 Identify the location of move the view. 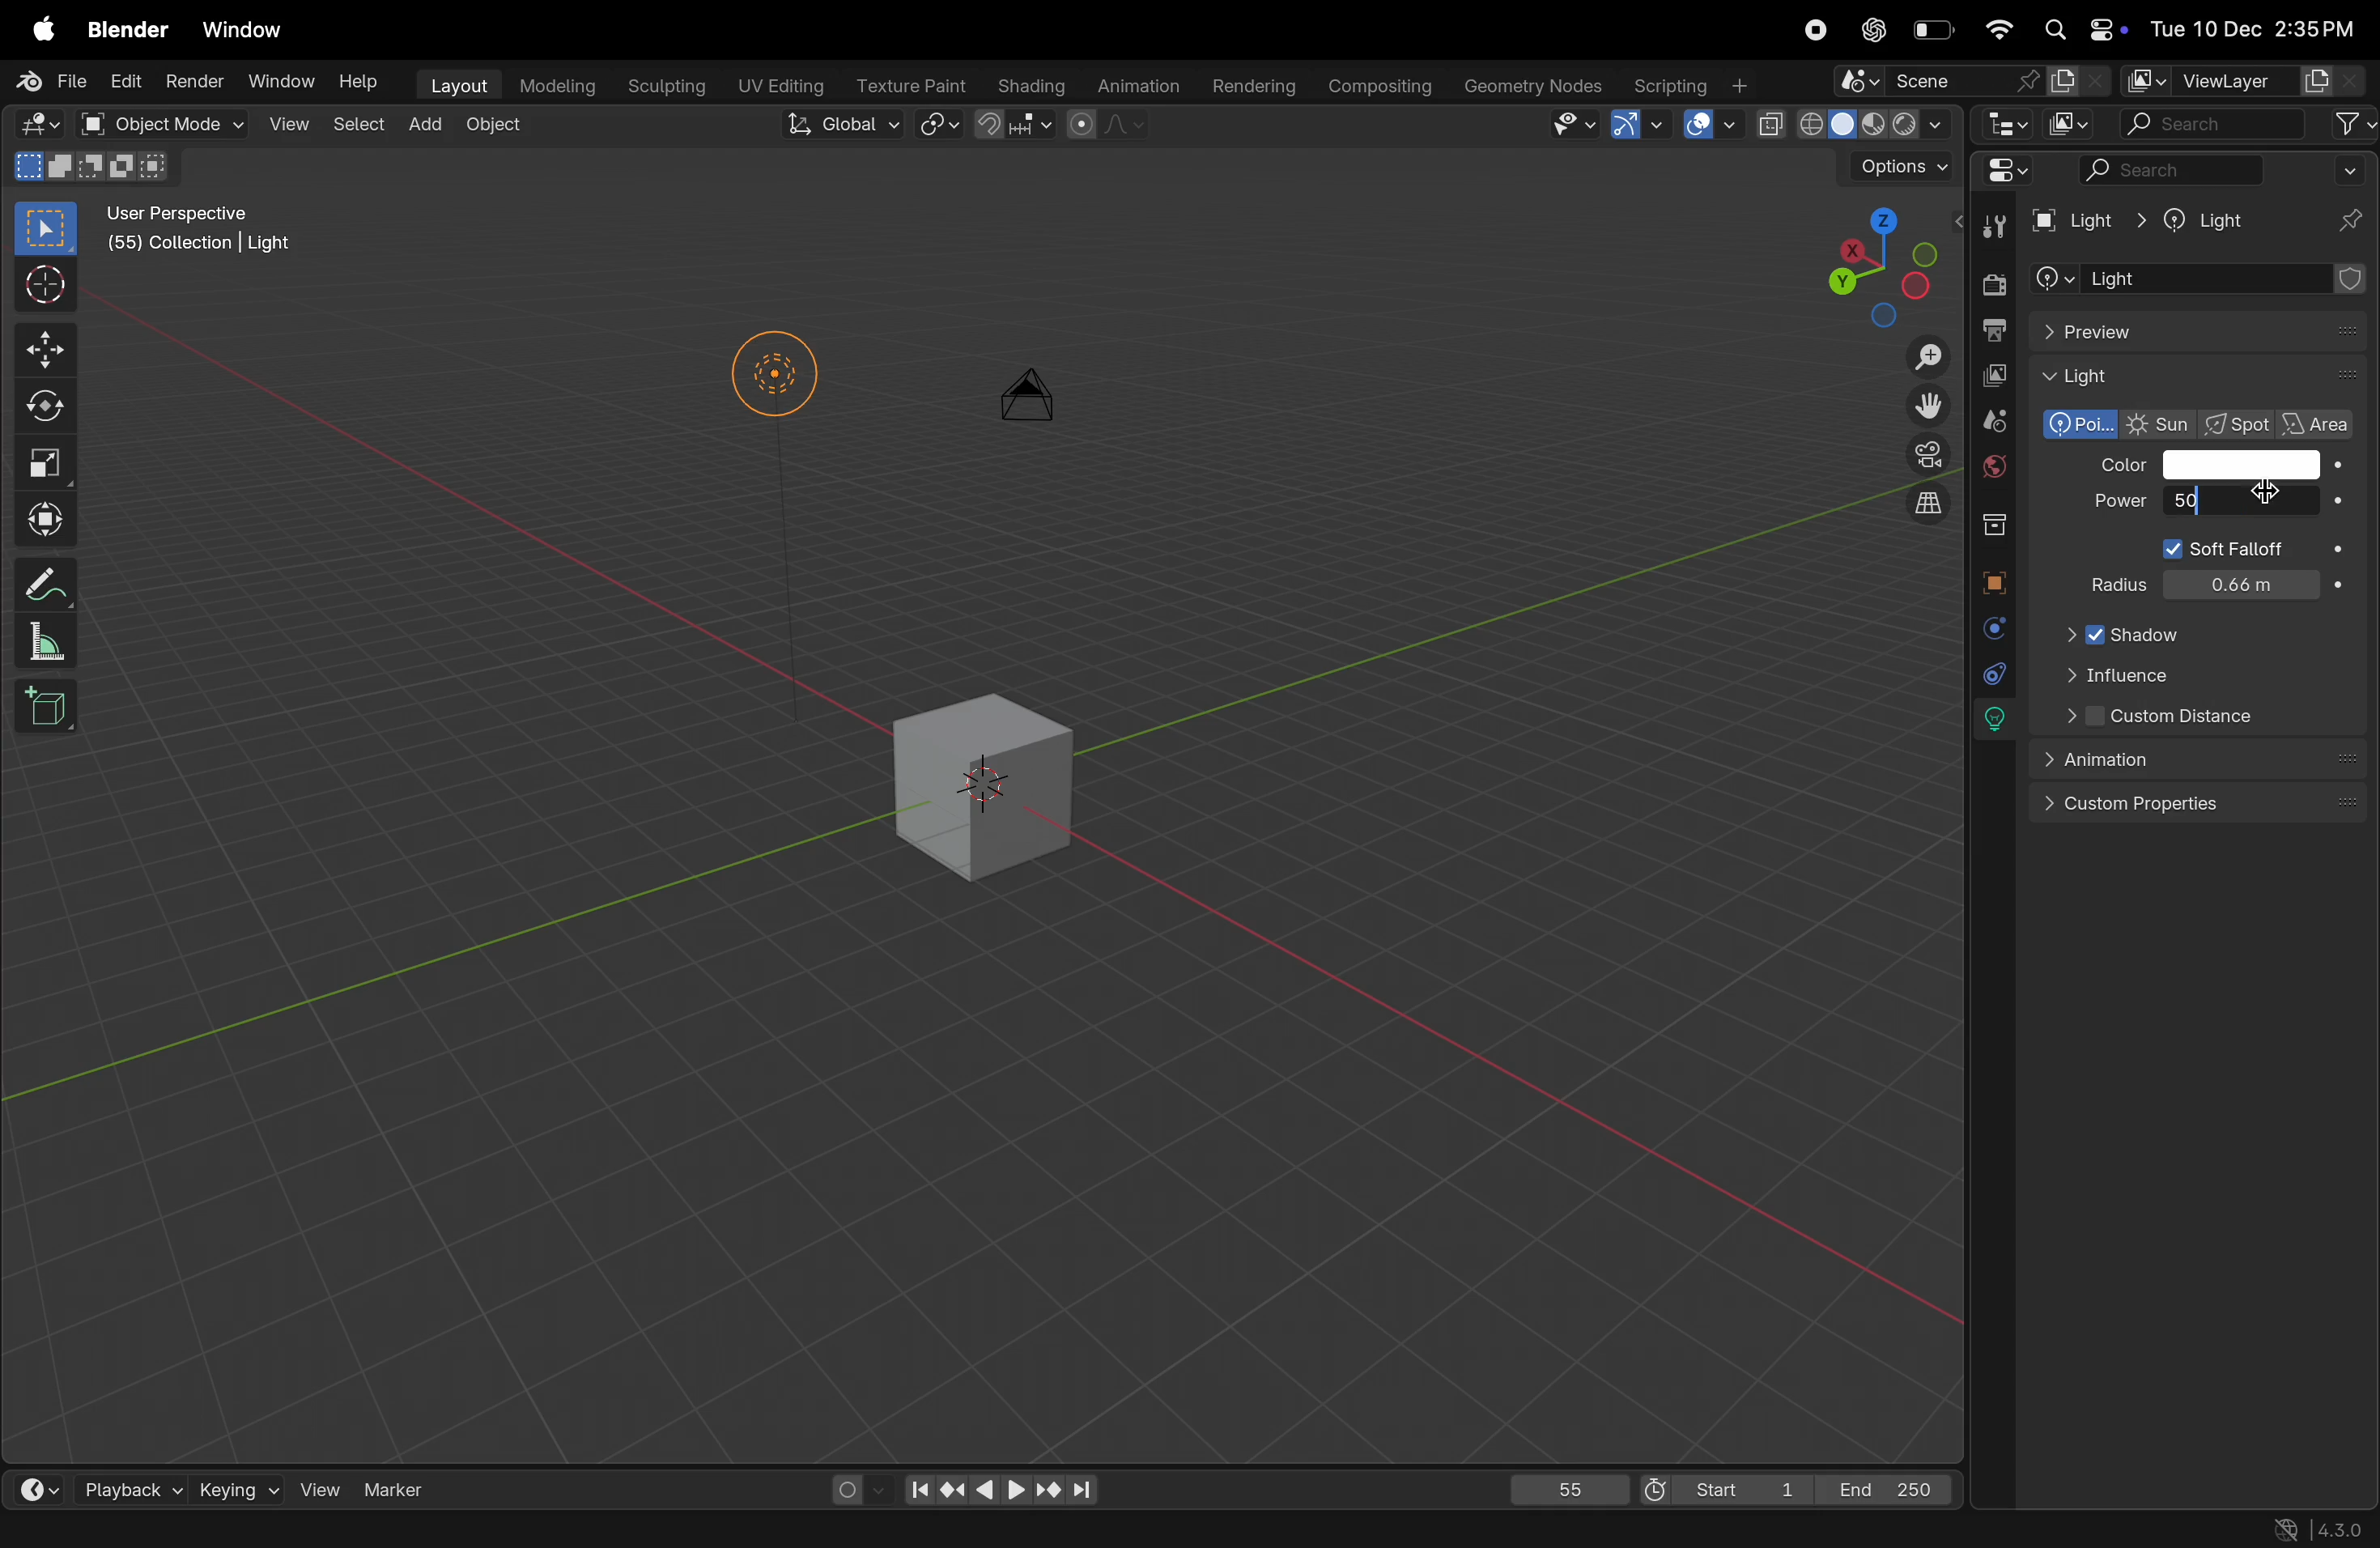
(1929, 408).